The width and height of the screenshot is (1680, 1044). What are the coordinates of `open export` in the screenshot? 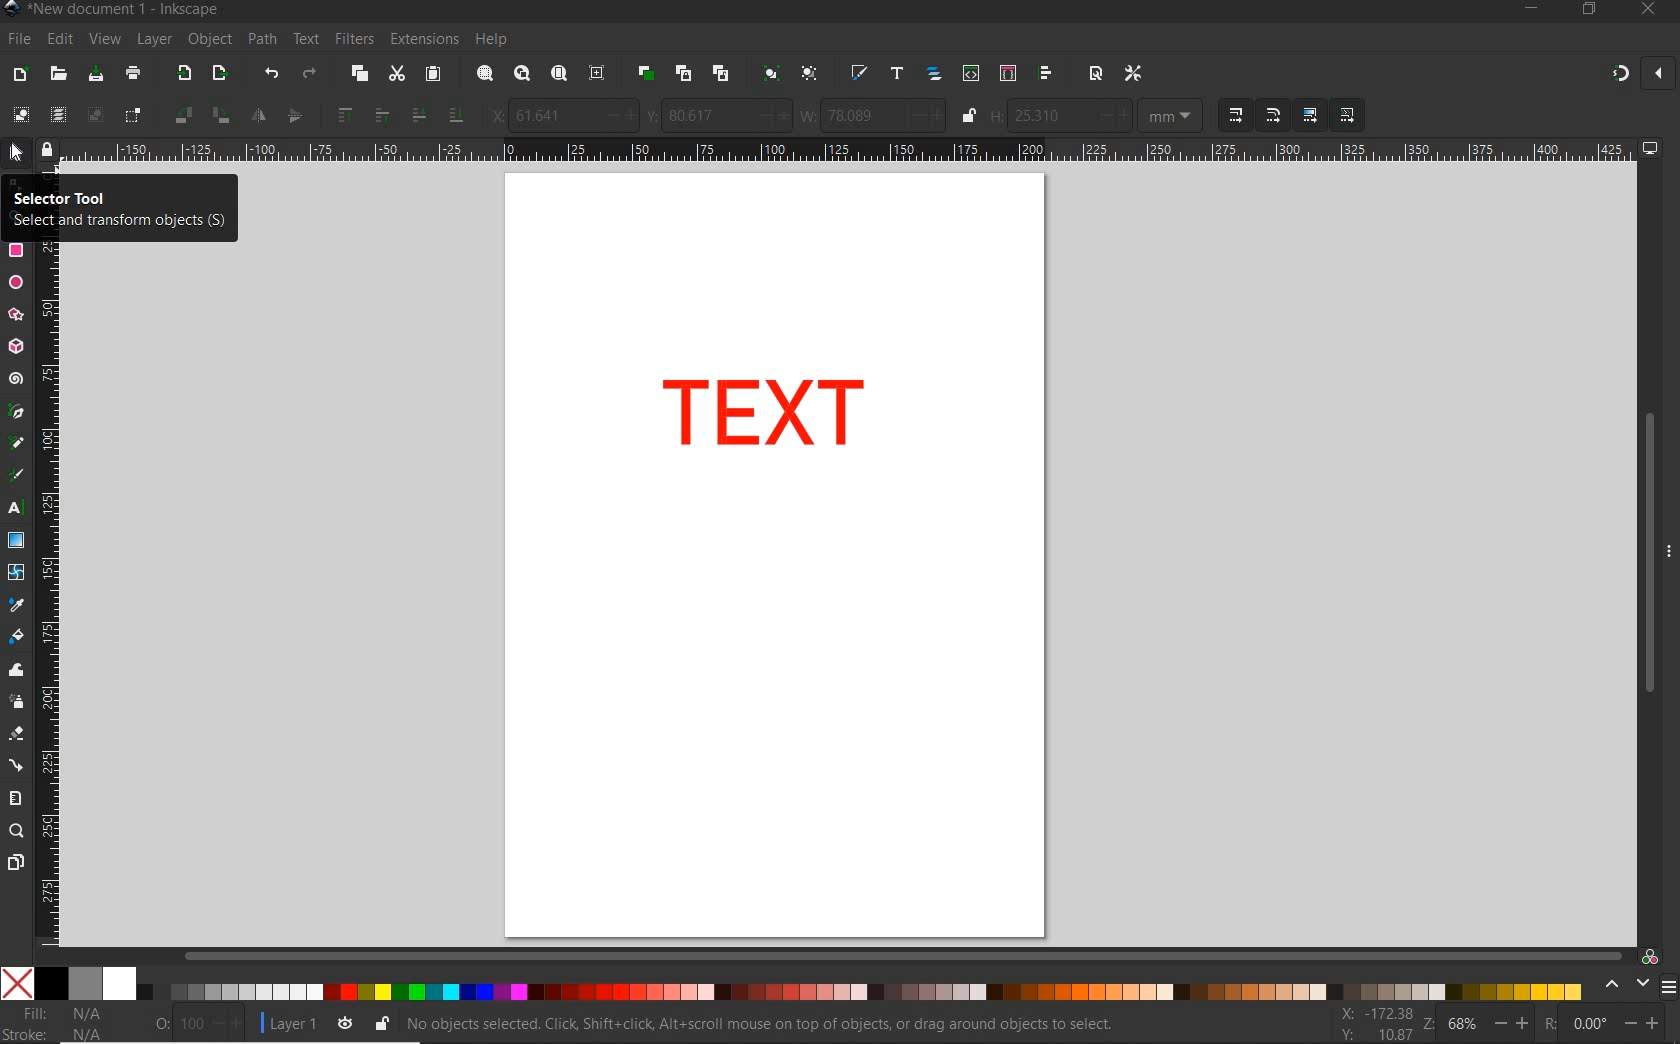 It's located at (219, 74).